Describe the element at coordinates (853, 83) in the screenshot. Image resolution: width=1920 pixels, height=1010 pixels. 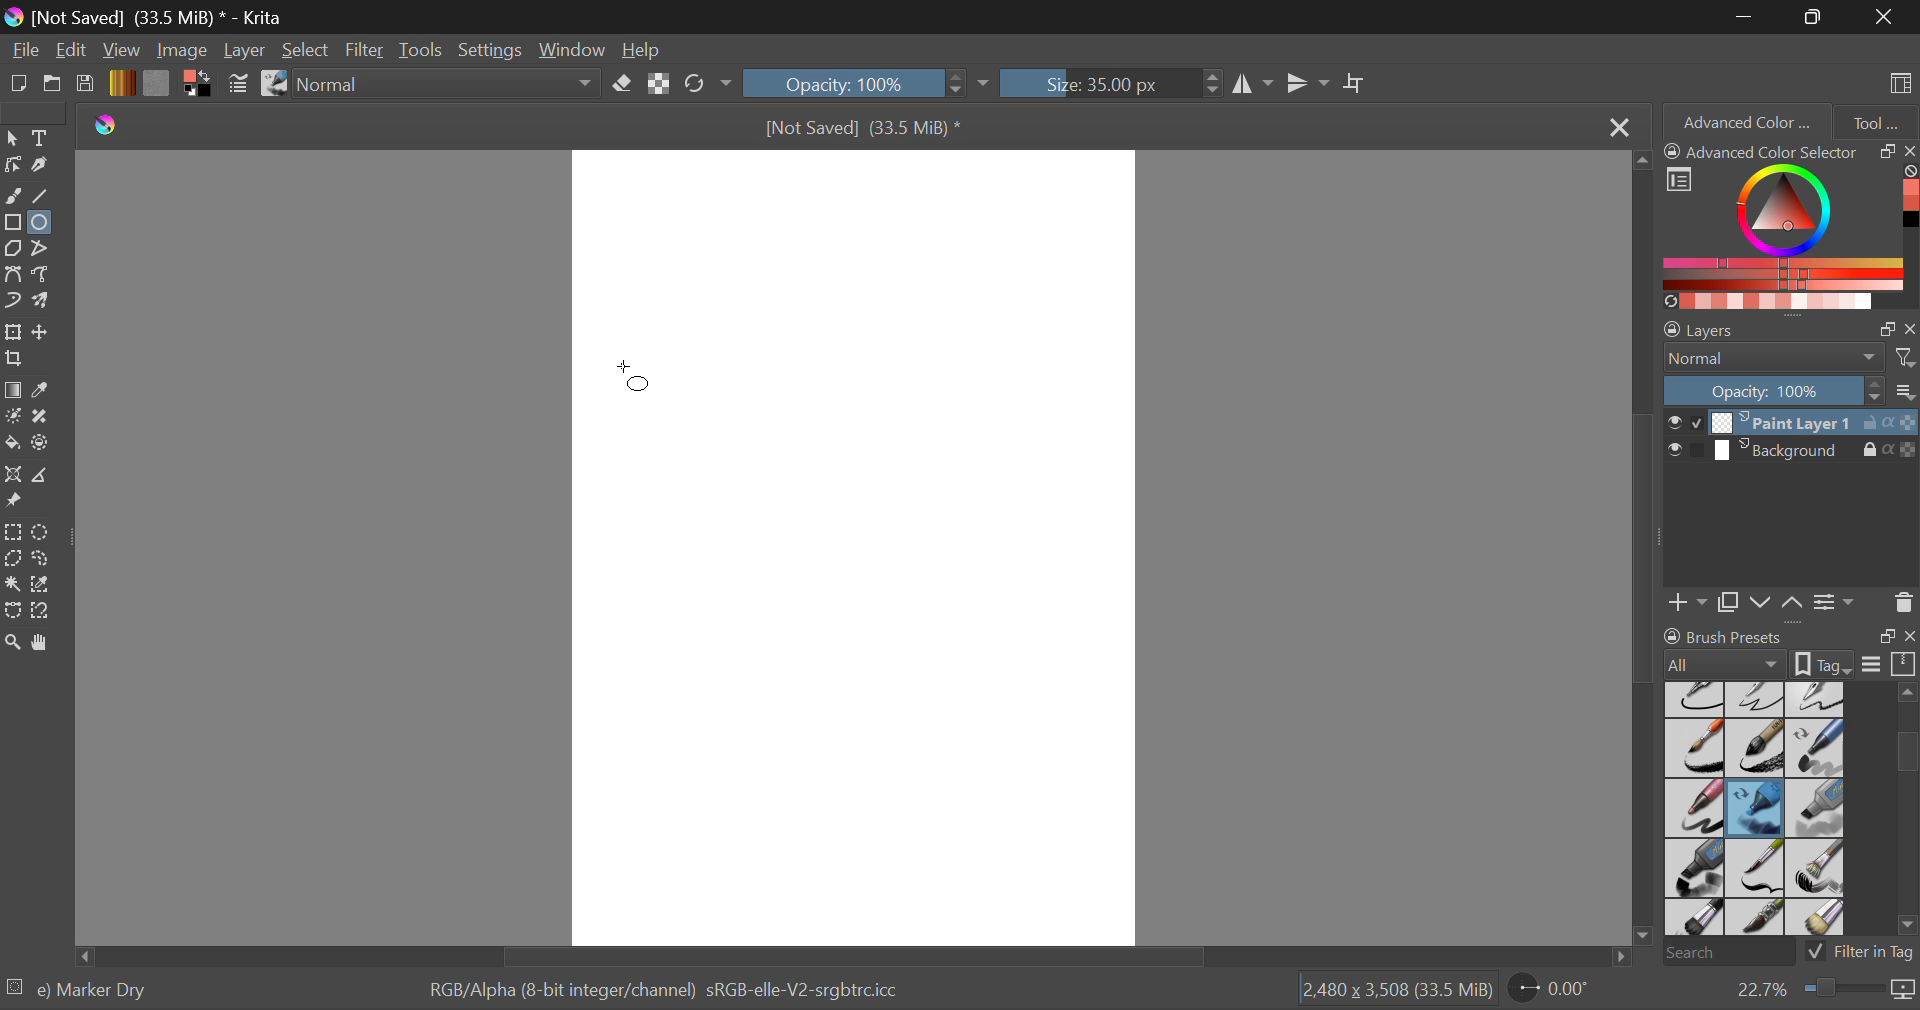
I see `Opacity 100%` at that location.